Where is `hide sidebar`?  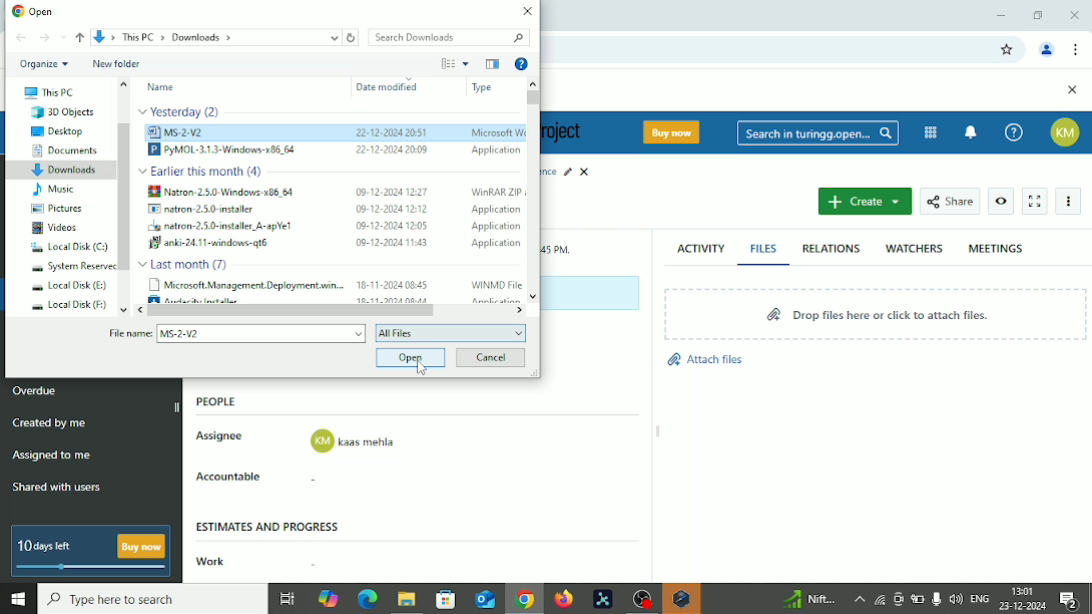
hide sidebar is located at coordinates (178, 406).